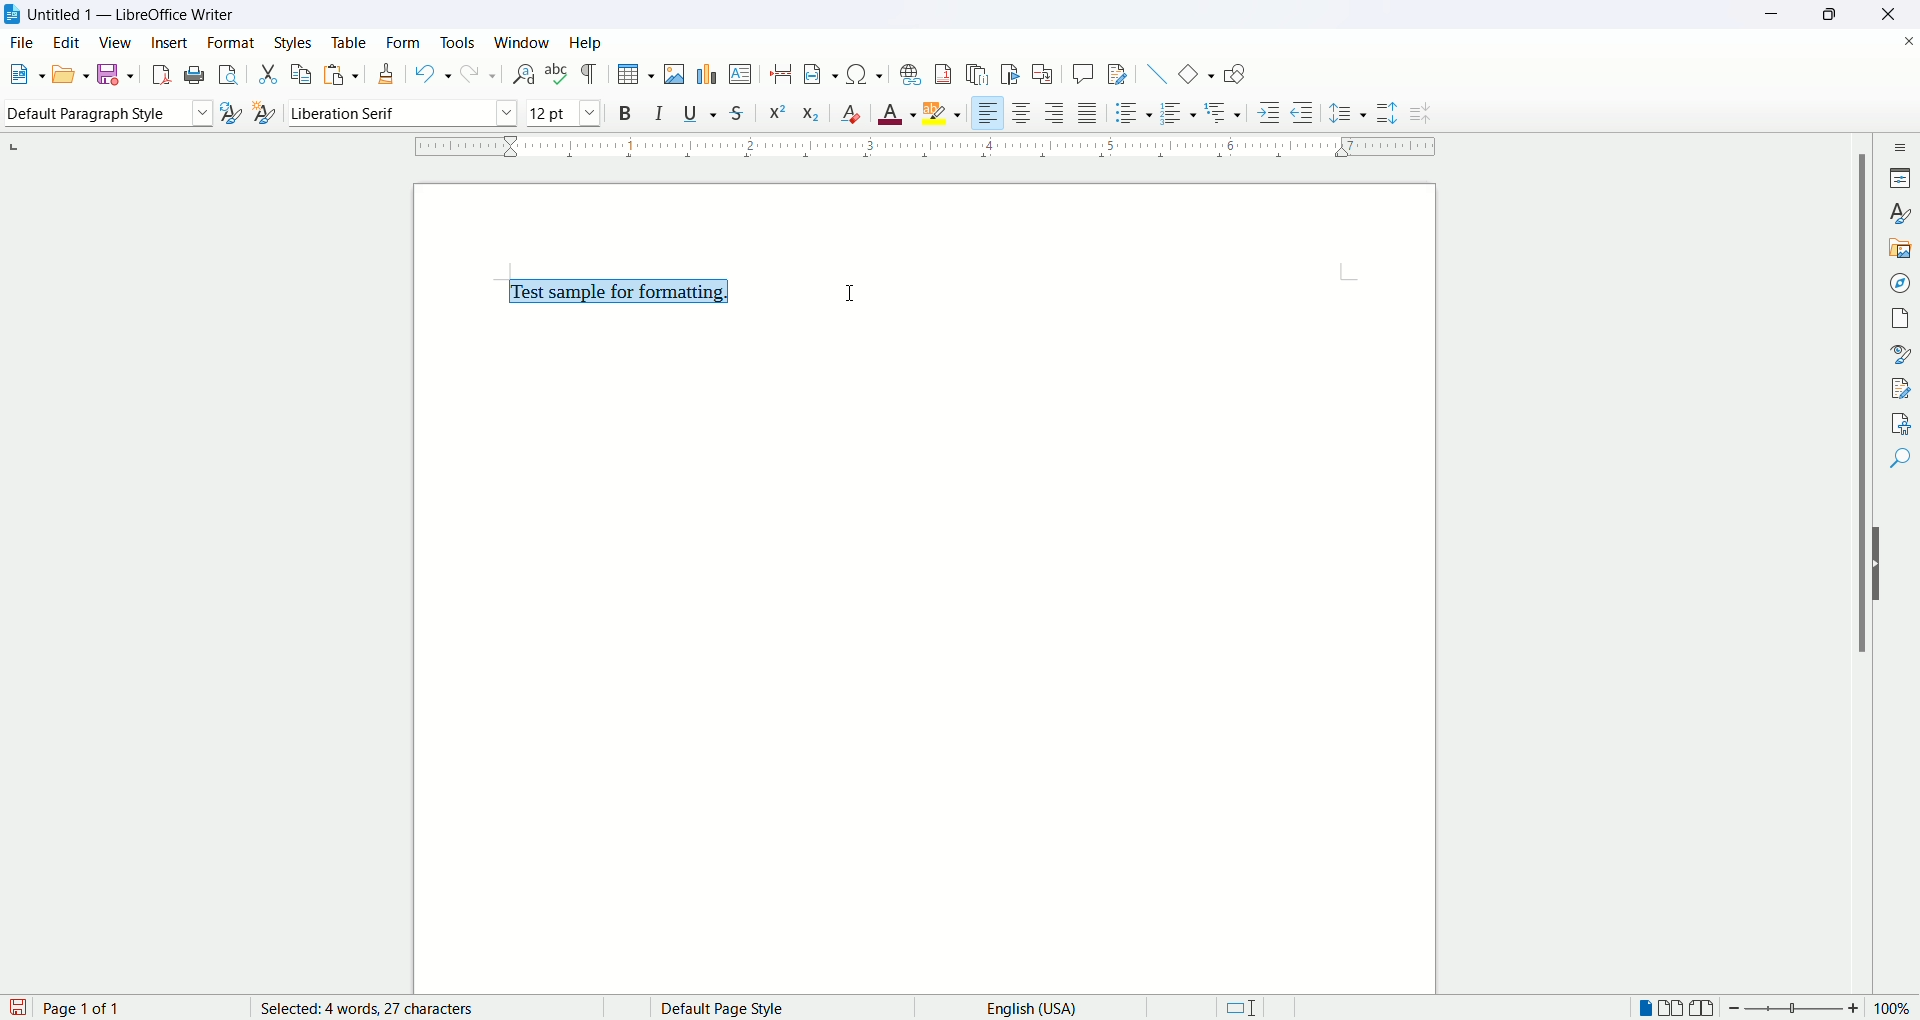 This screenshot has height=1020, width=1920. What do you see at coordinates (1041, 1007) in the screenshot?
I see `language` at bounding box center [1041, 1007].